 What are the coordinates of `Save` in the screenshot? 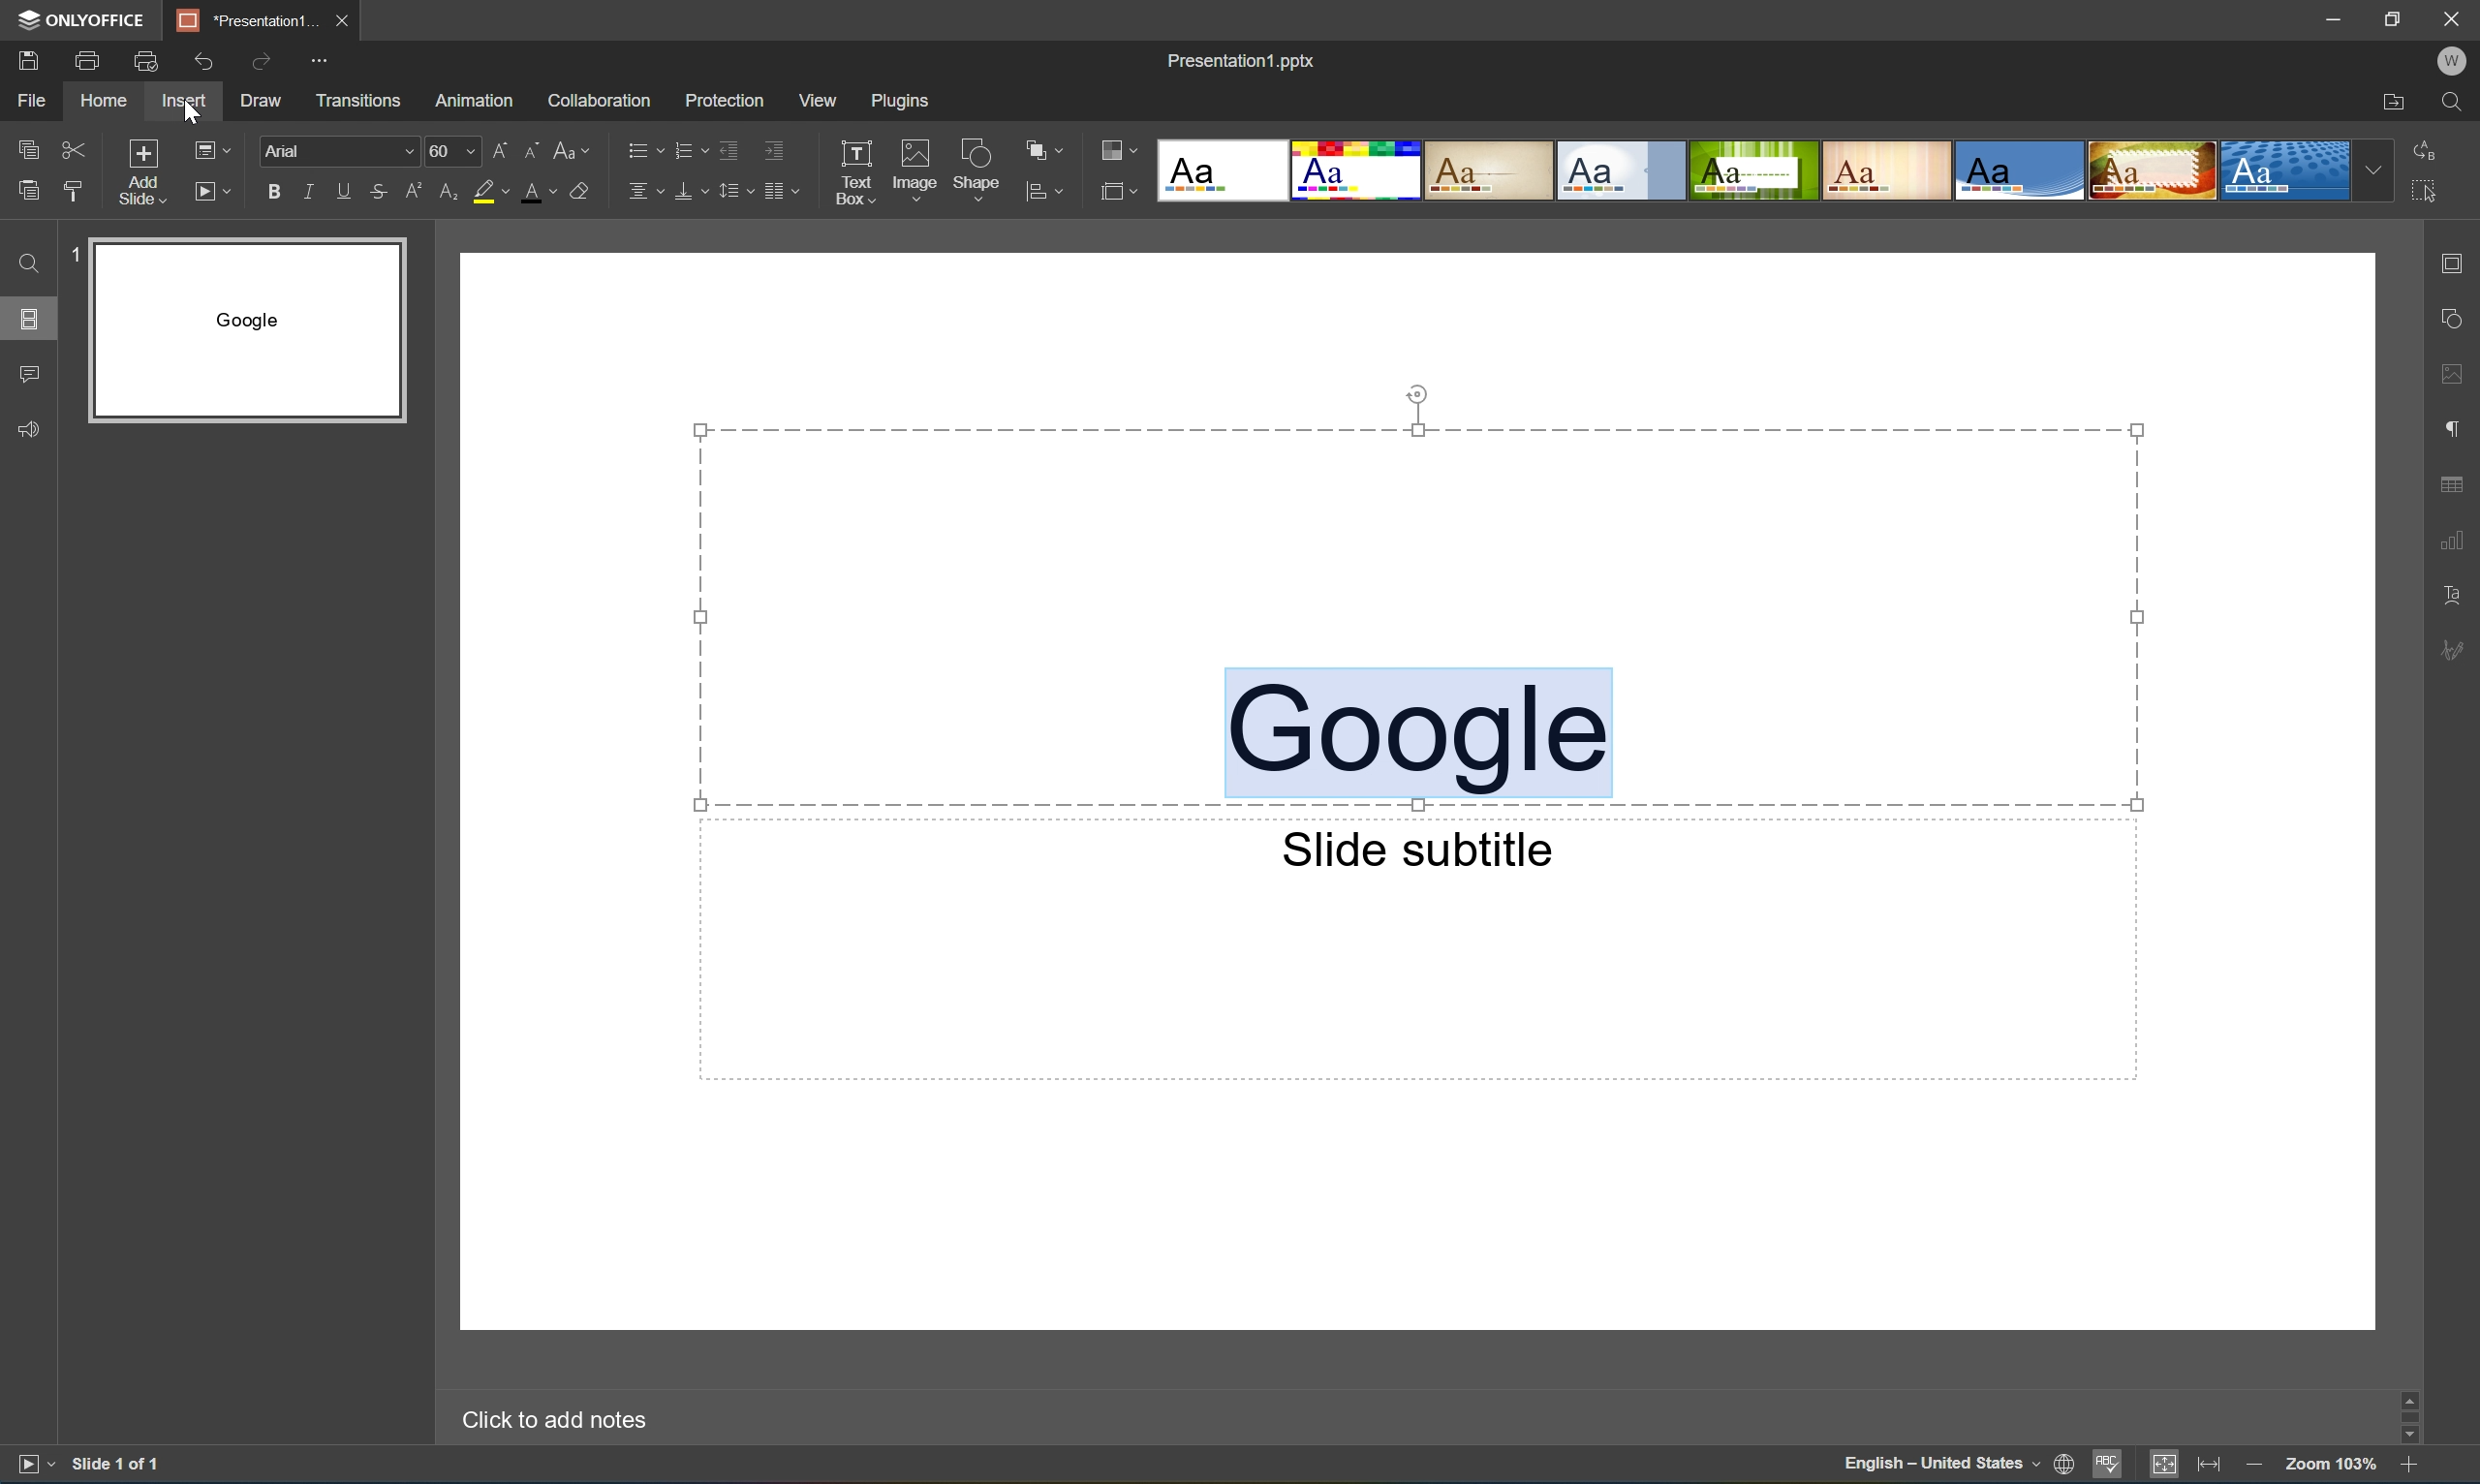 It's located at (27, 61).